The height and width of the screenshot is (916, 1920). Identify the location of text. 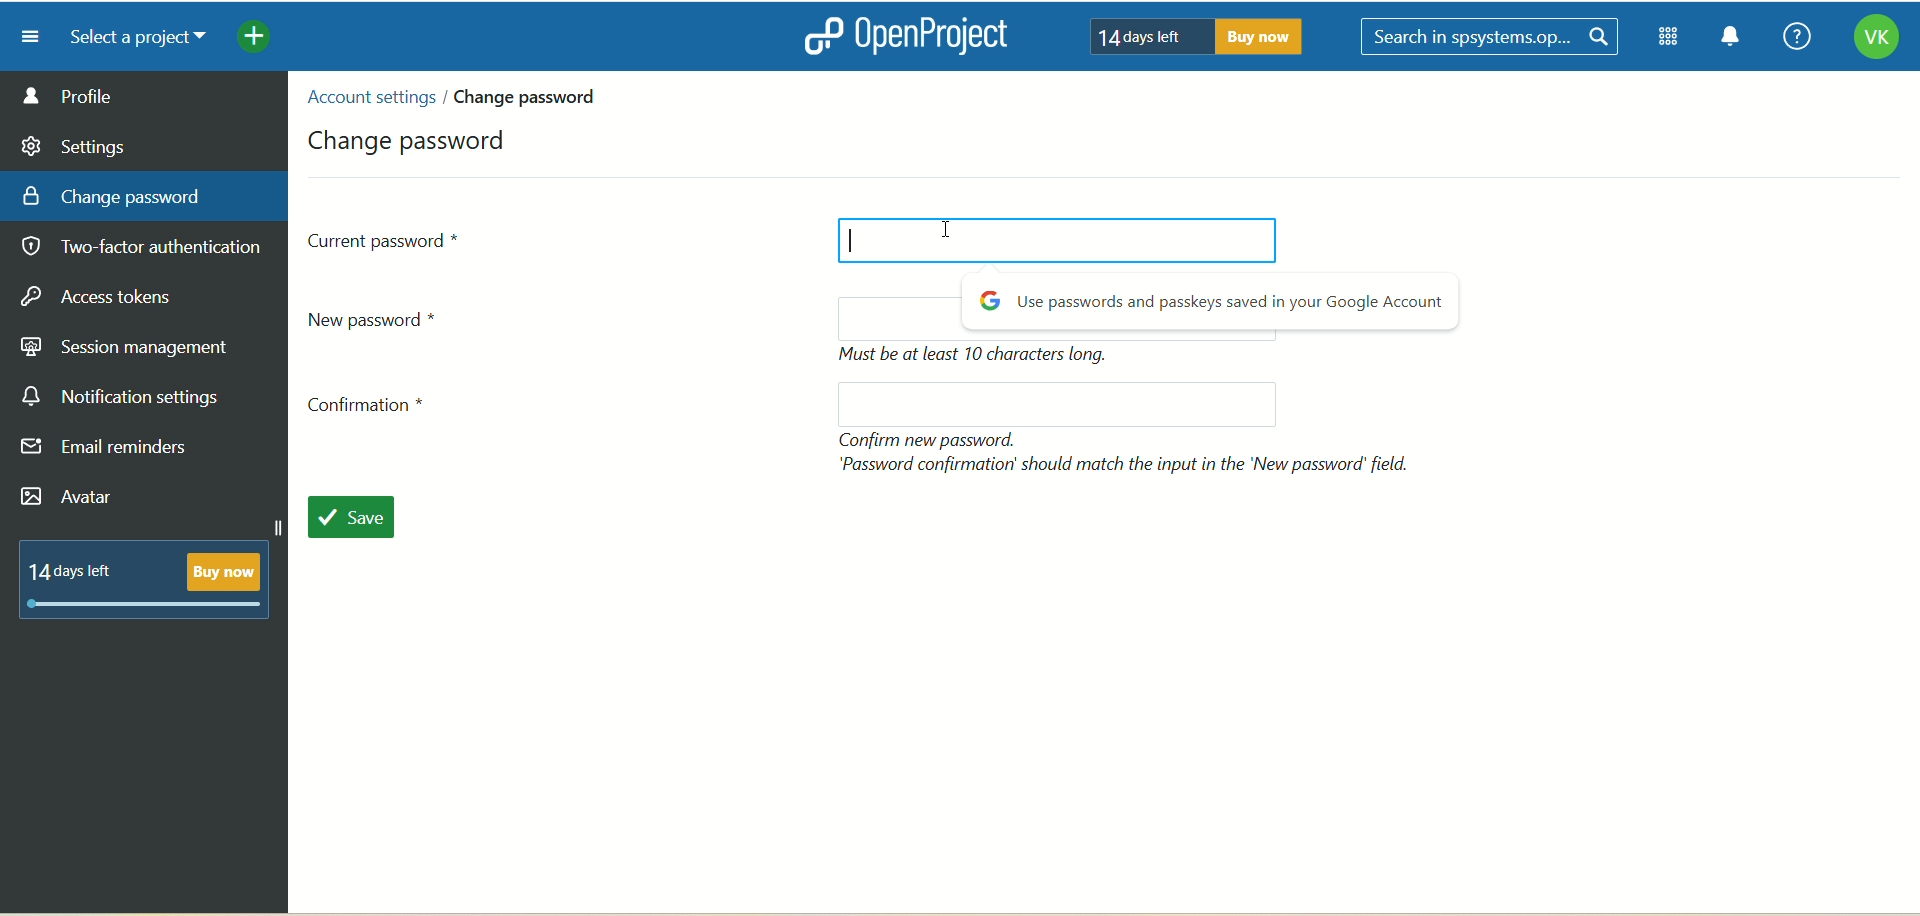
(1129, 452).